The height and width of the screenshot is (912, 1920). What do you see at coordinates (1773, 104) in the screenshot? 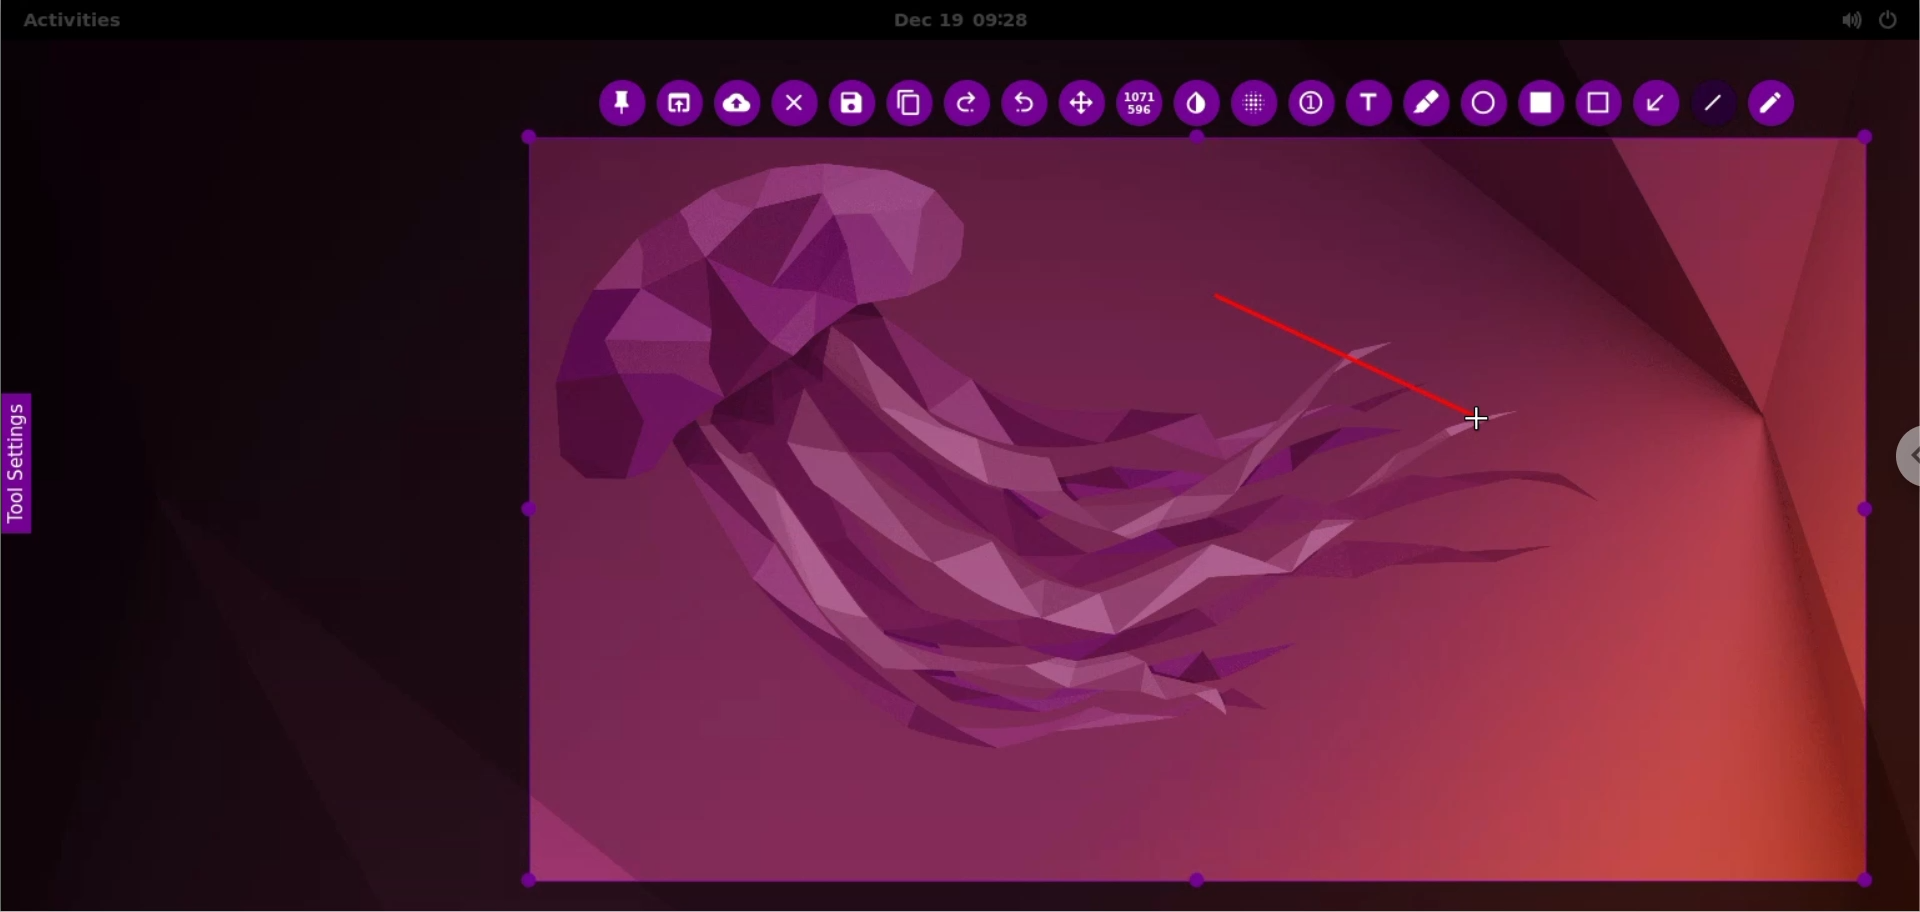
I see `pencil` at bounding box center [1773, 104].